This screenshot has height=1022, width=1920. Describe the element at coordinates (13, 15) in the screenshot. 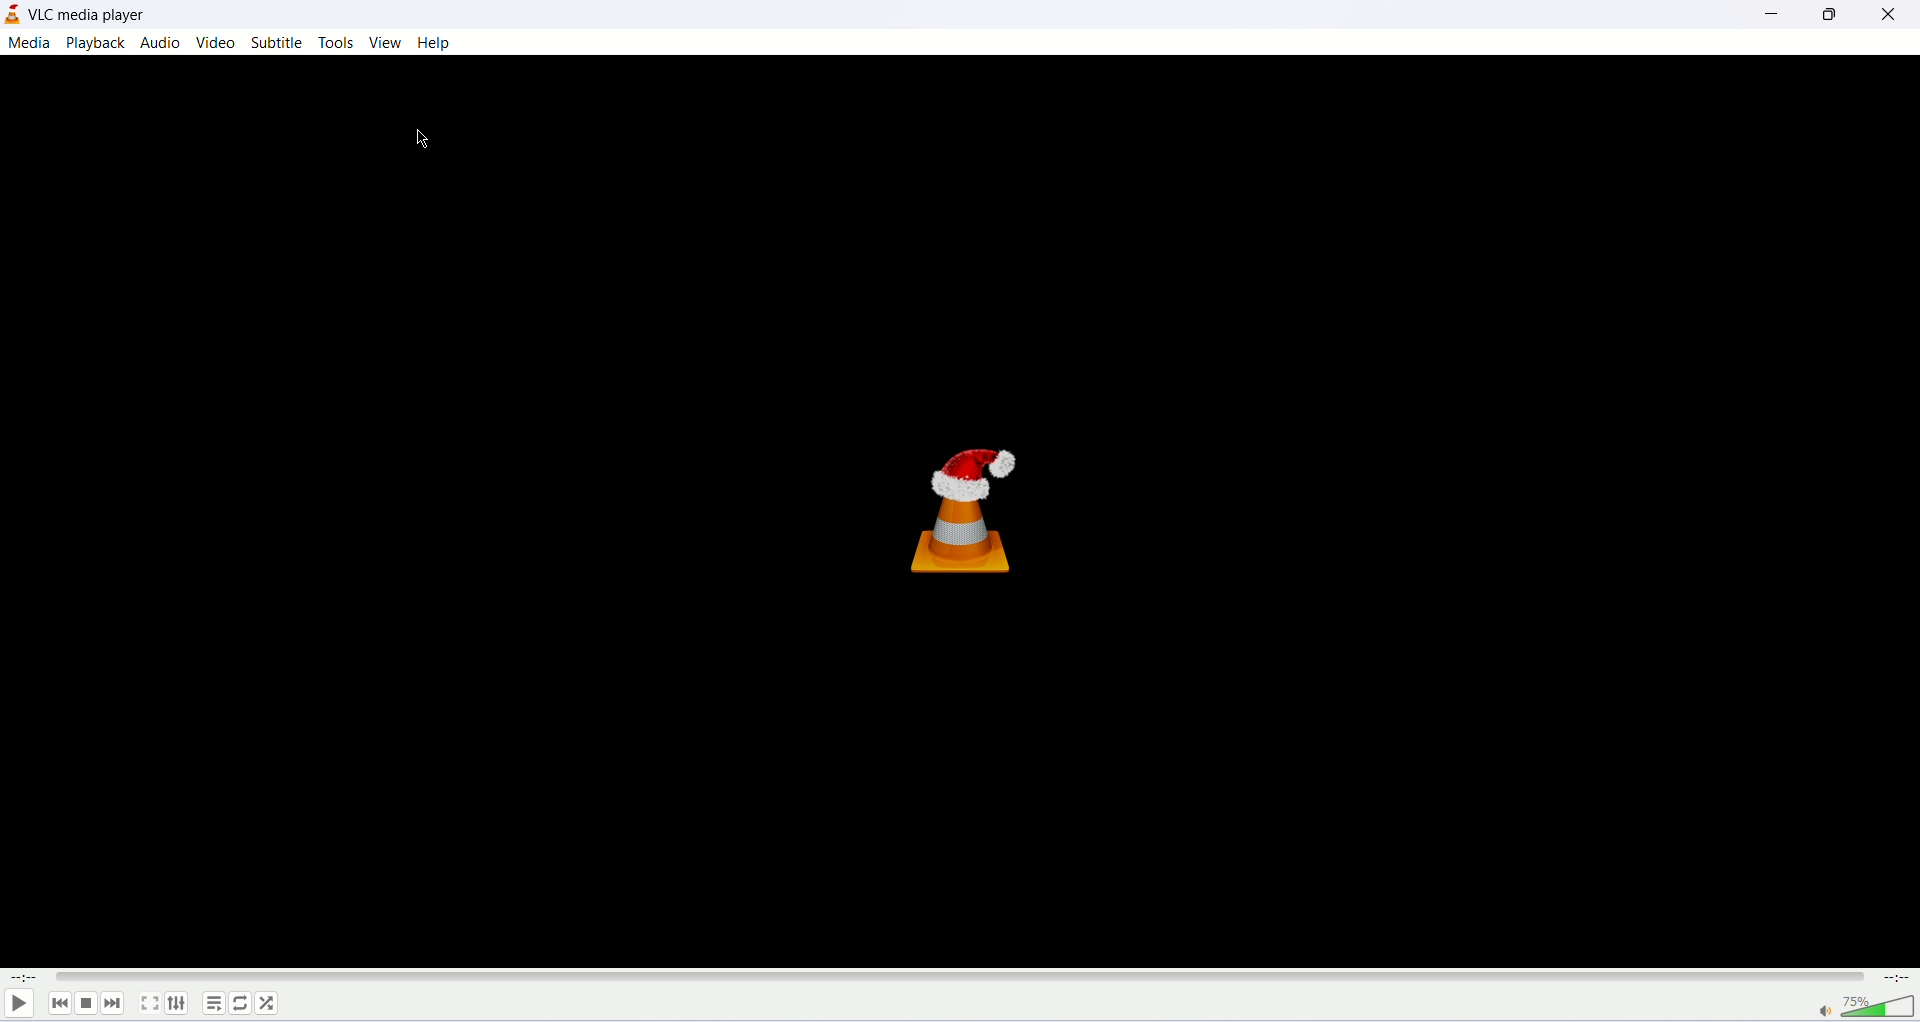

I see `logo` at that location.